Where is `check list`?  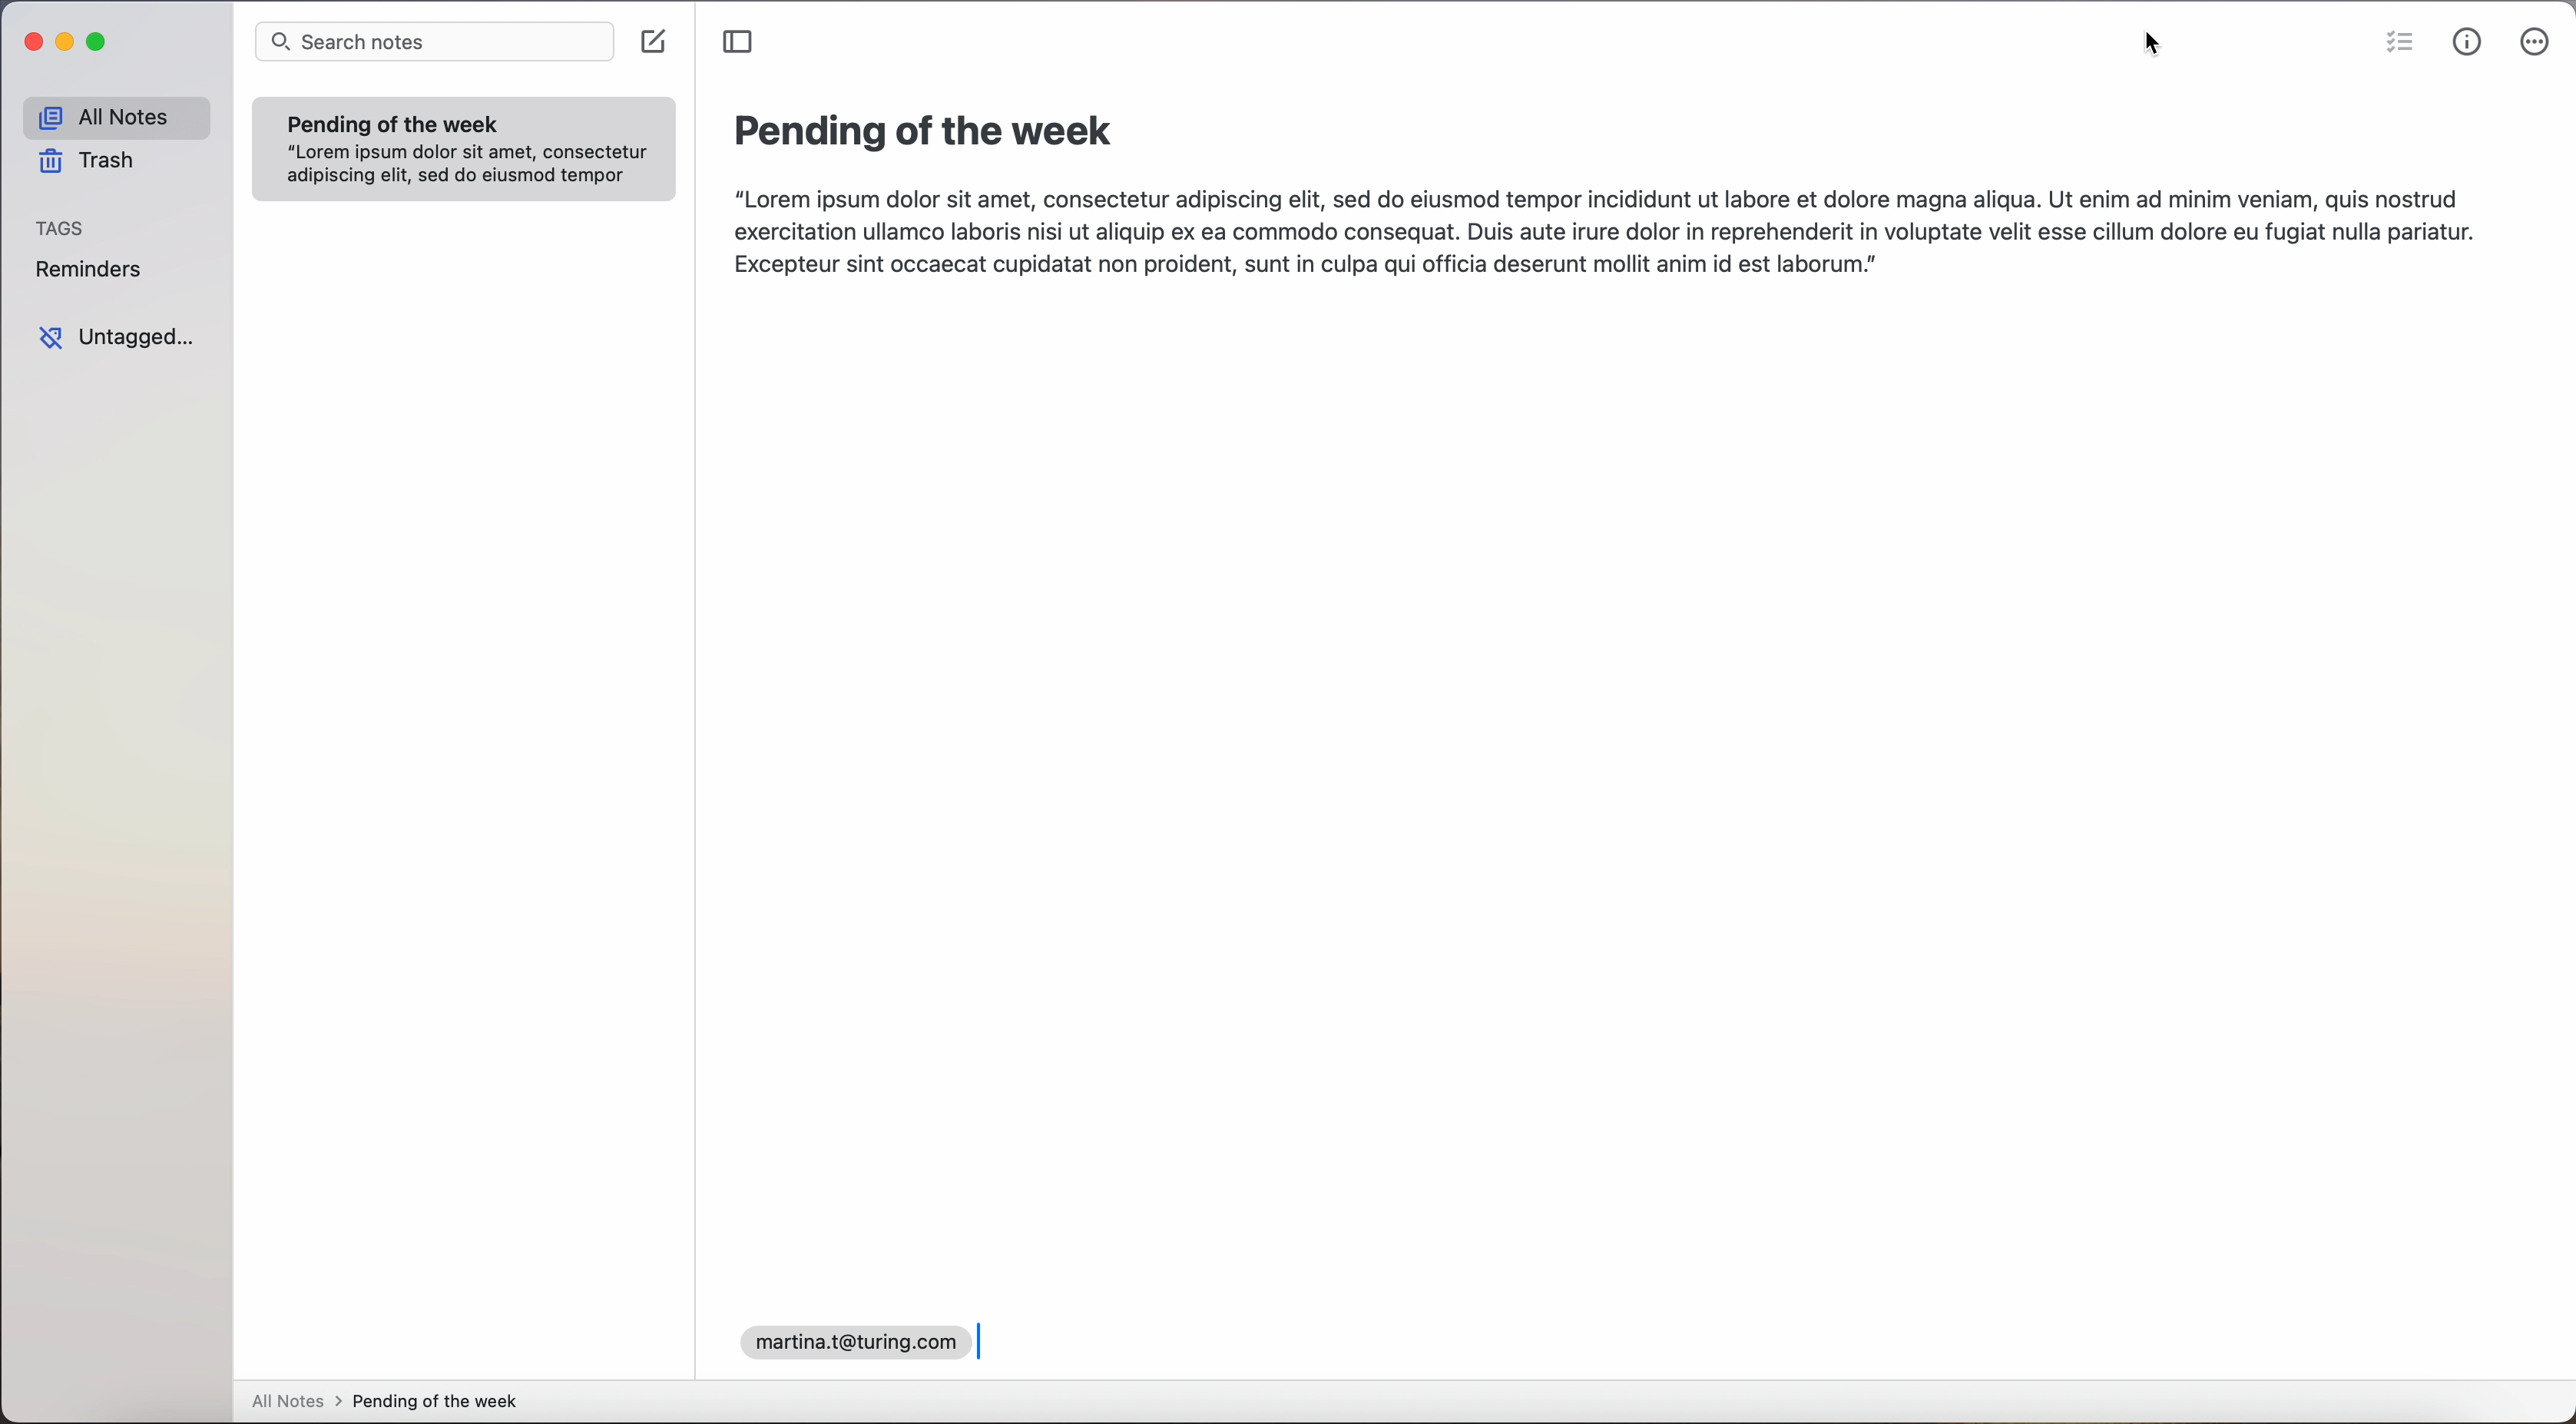
check list is located at coordinates (2394, 43).